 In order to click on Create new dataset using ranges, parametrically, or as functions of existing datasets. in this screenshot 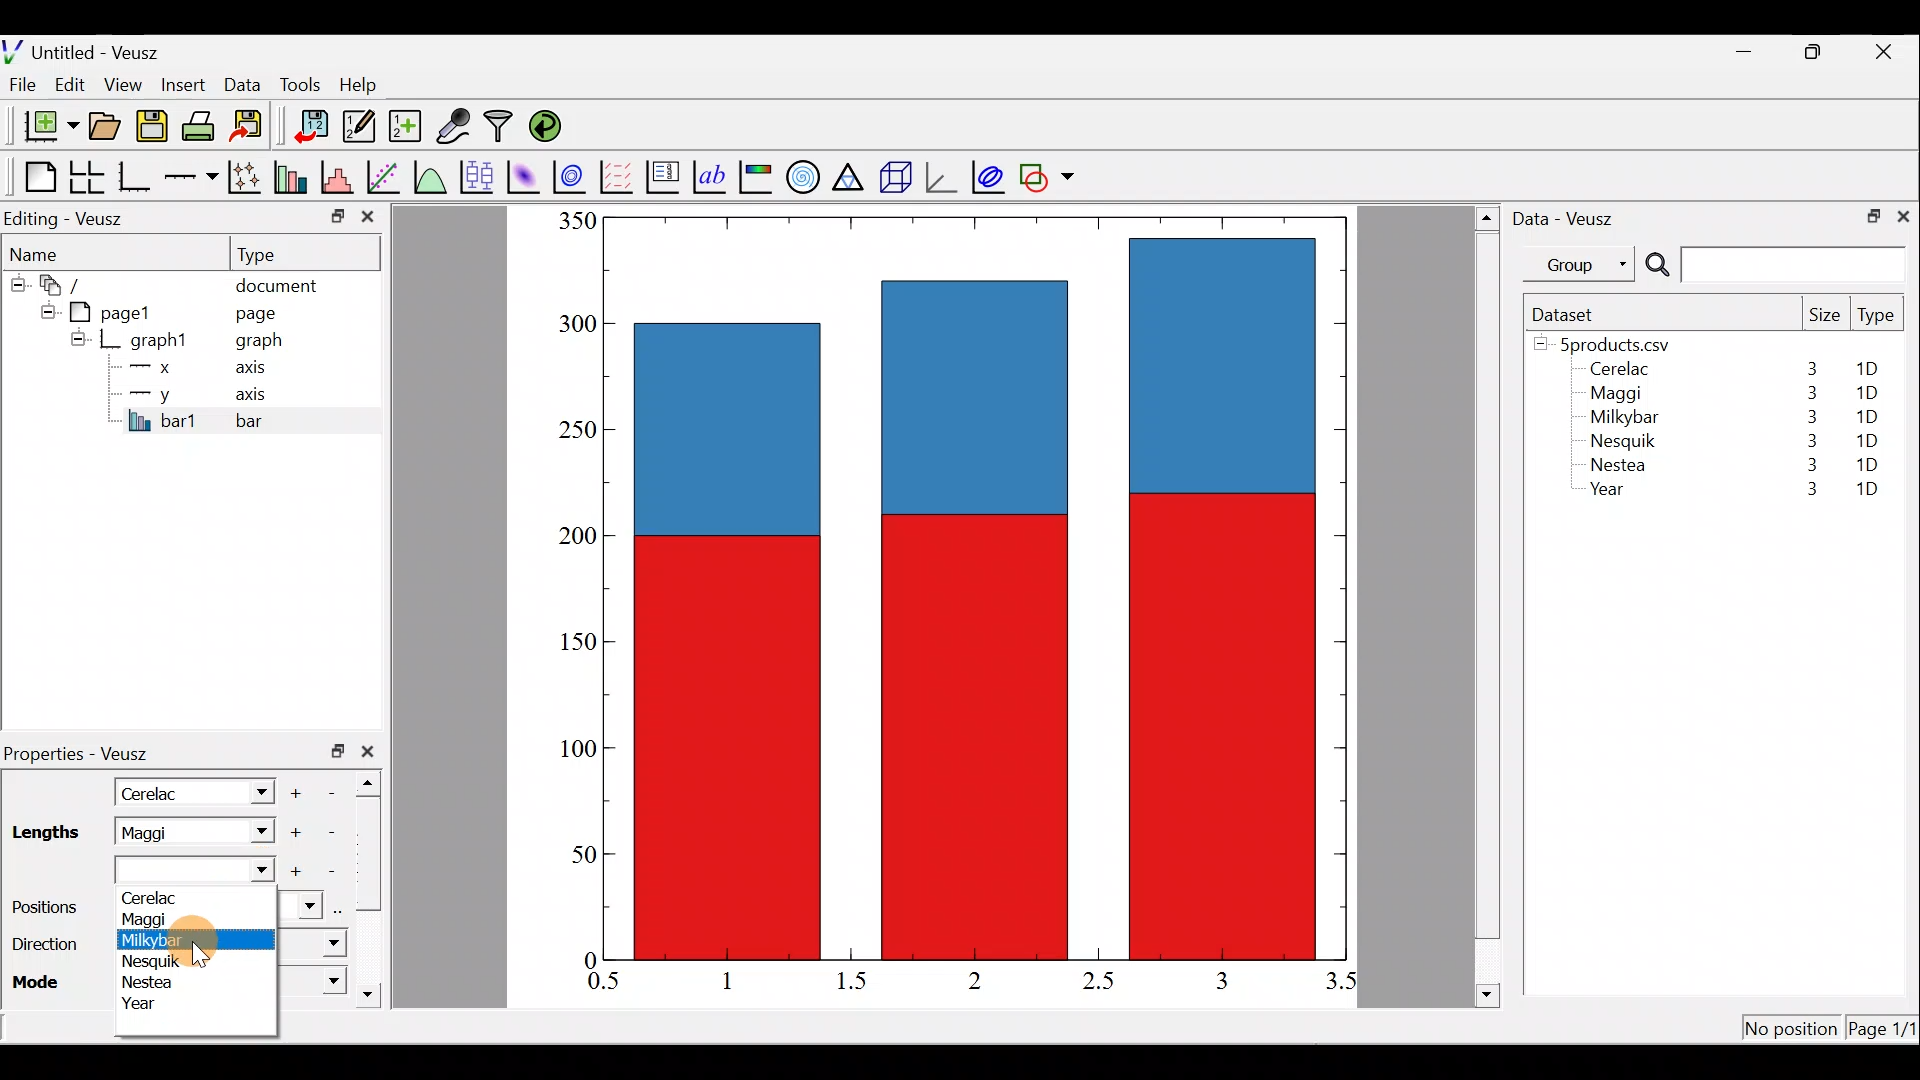, I will do `click(407, 127)`.